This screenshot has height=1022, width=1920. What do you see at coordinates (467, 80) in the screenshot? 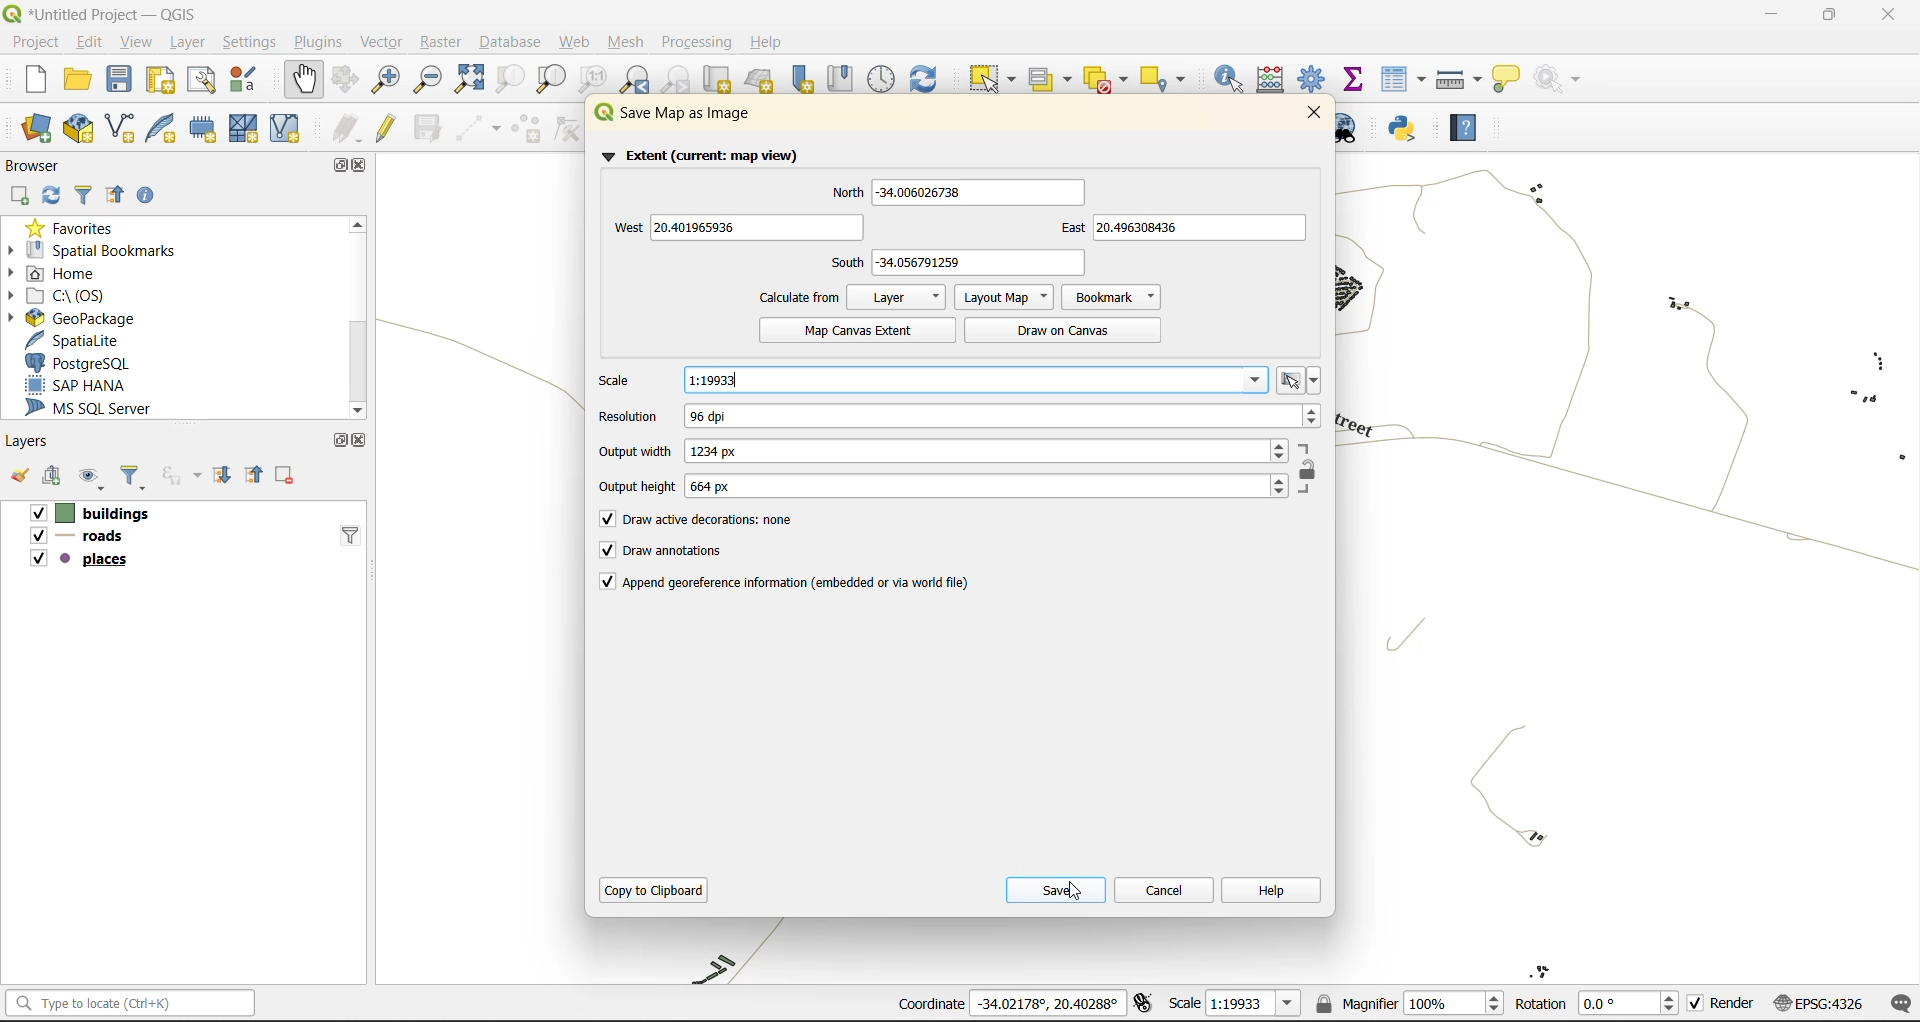
I see `zoom full` at bounding box center [467, 80].